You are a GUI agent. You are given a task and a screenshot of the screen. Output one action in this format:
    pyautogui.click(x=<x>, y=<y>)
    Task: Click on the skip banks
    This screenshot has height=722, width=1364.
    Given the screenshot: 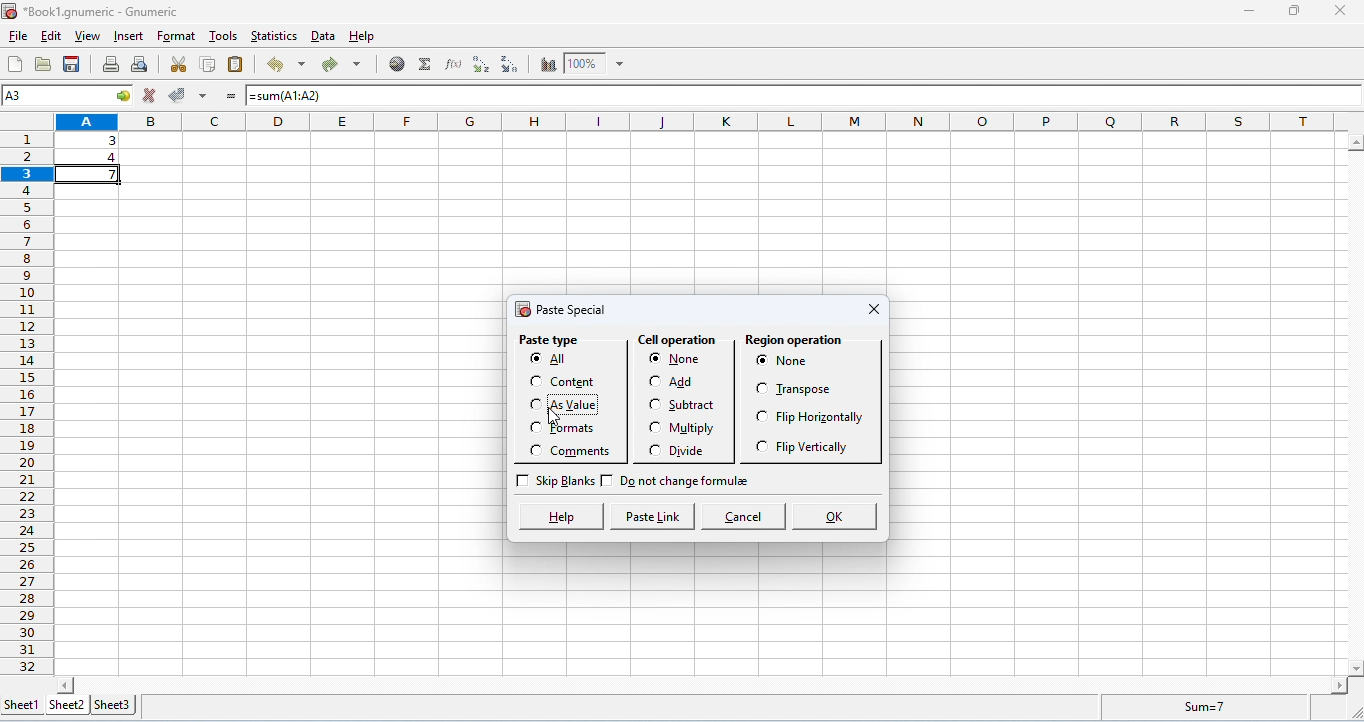 What is the action you would take?
    pyautogui.click(x=565, y=482)
    